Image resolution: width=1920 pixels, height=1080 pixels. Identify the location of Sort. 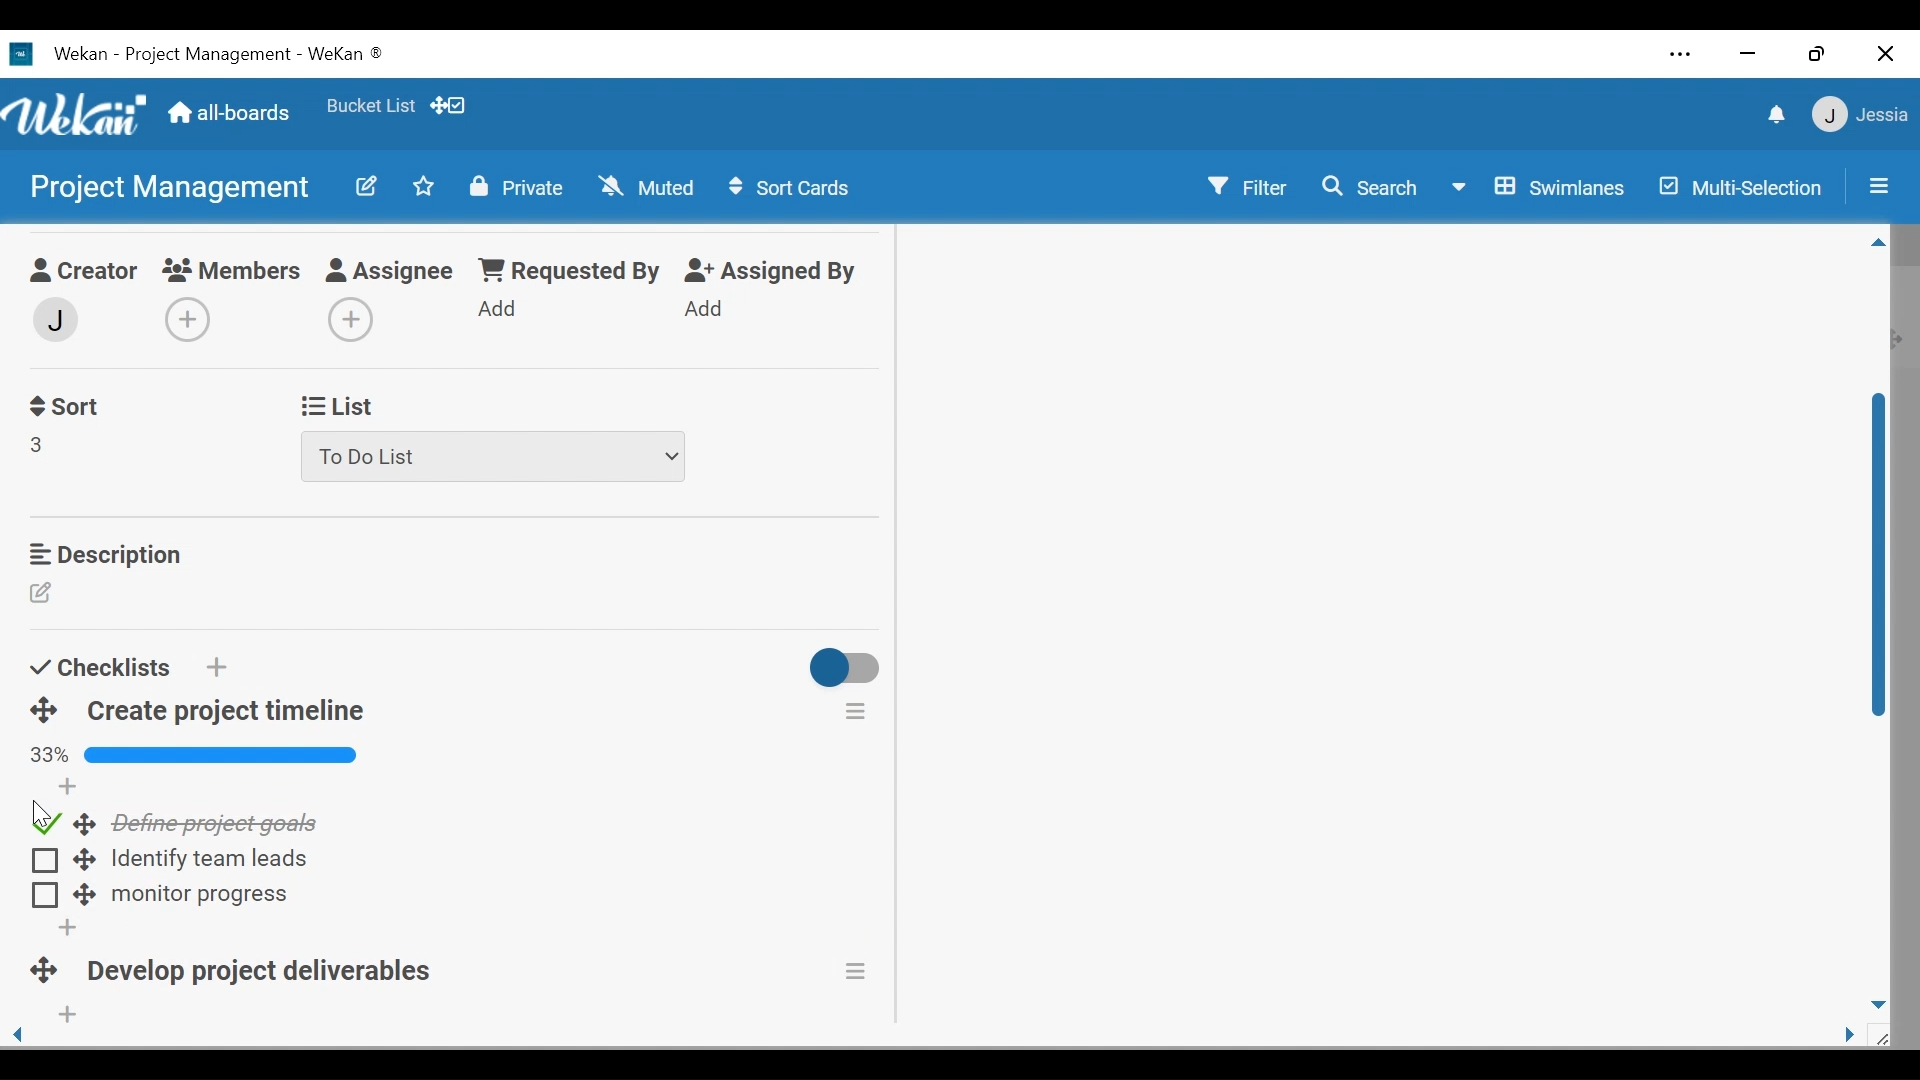
(63, 407).